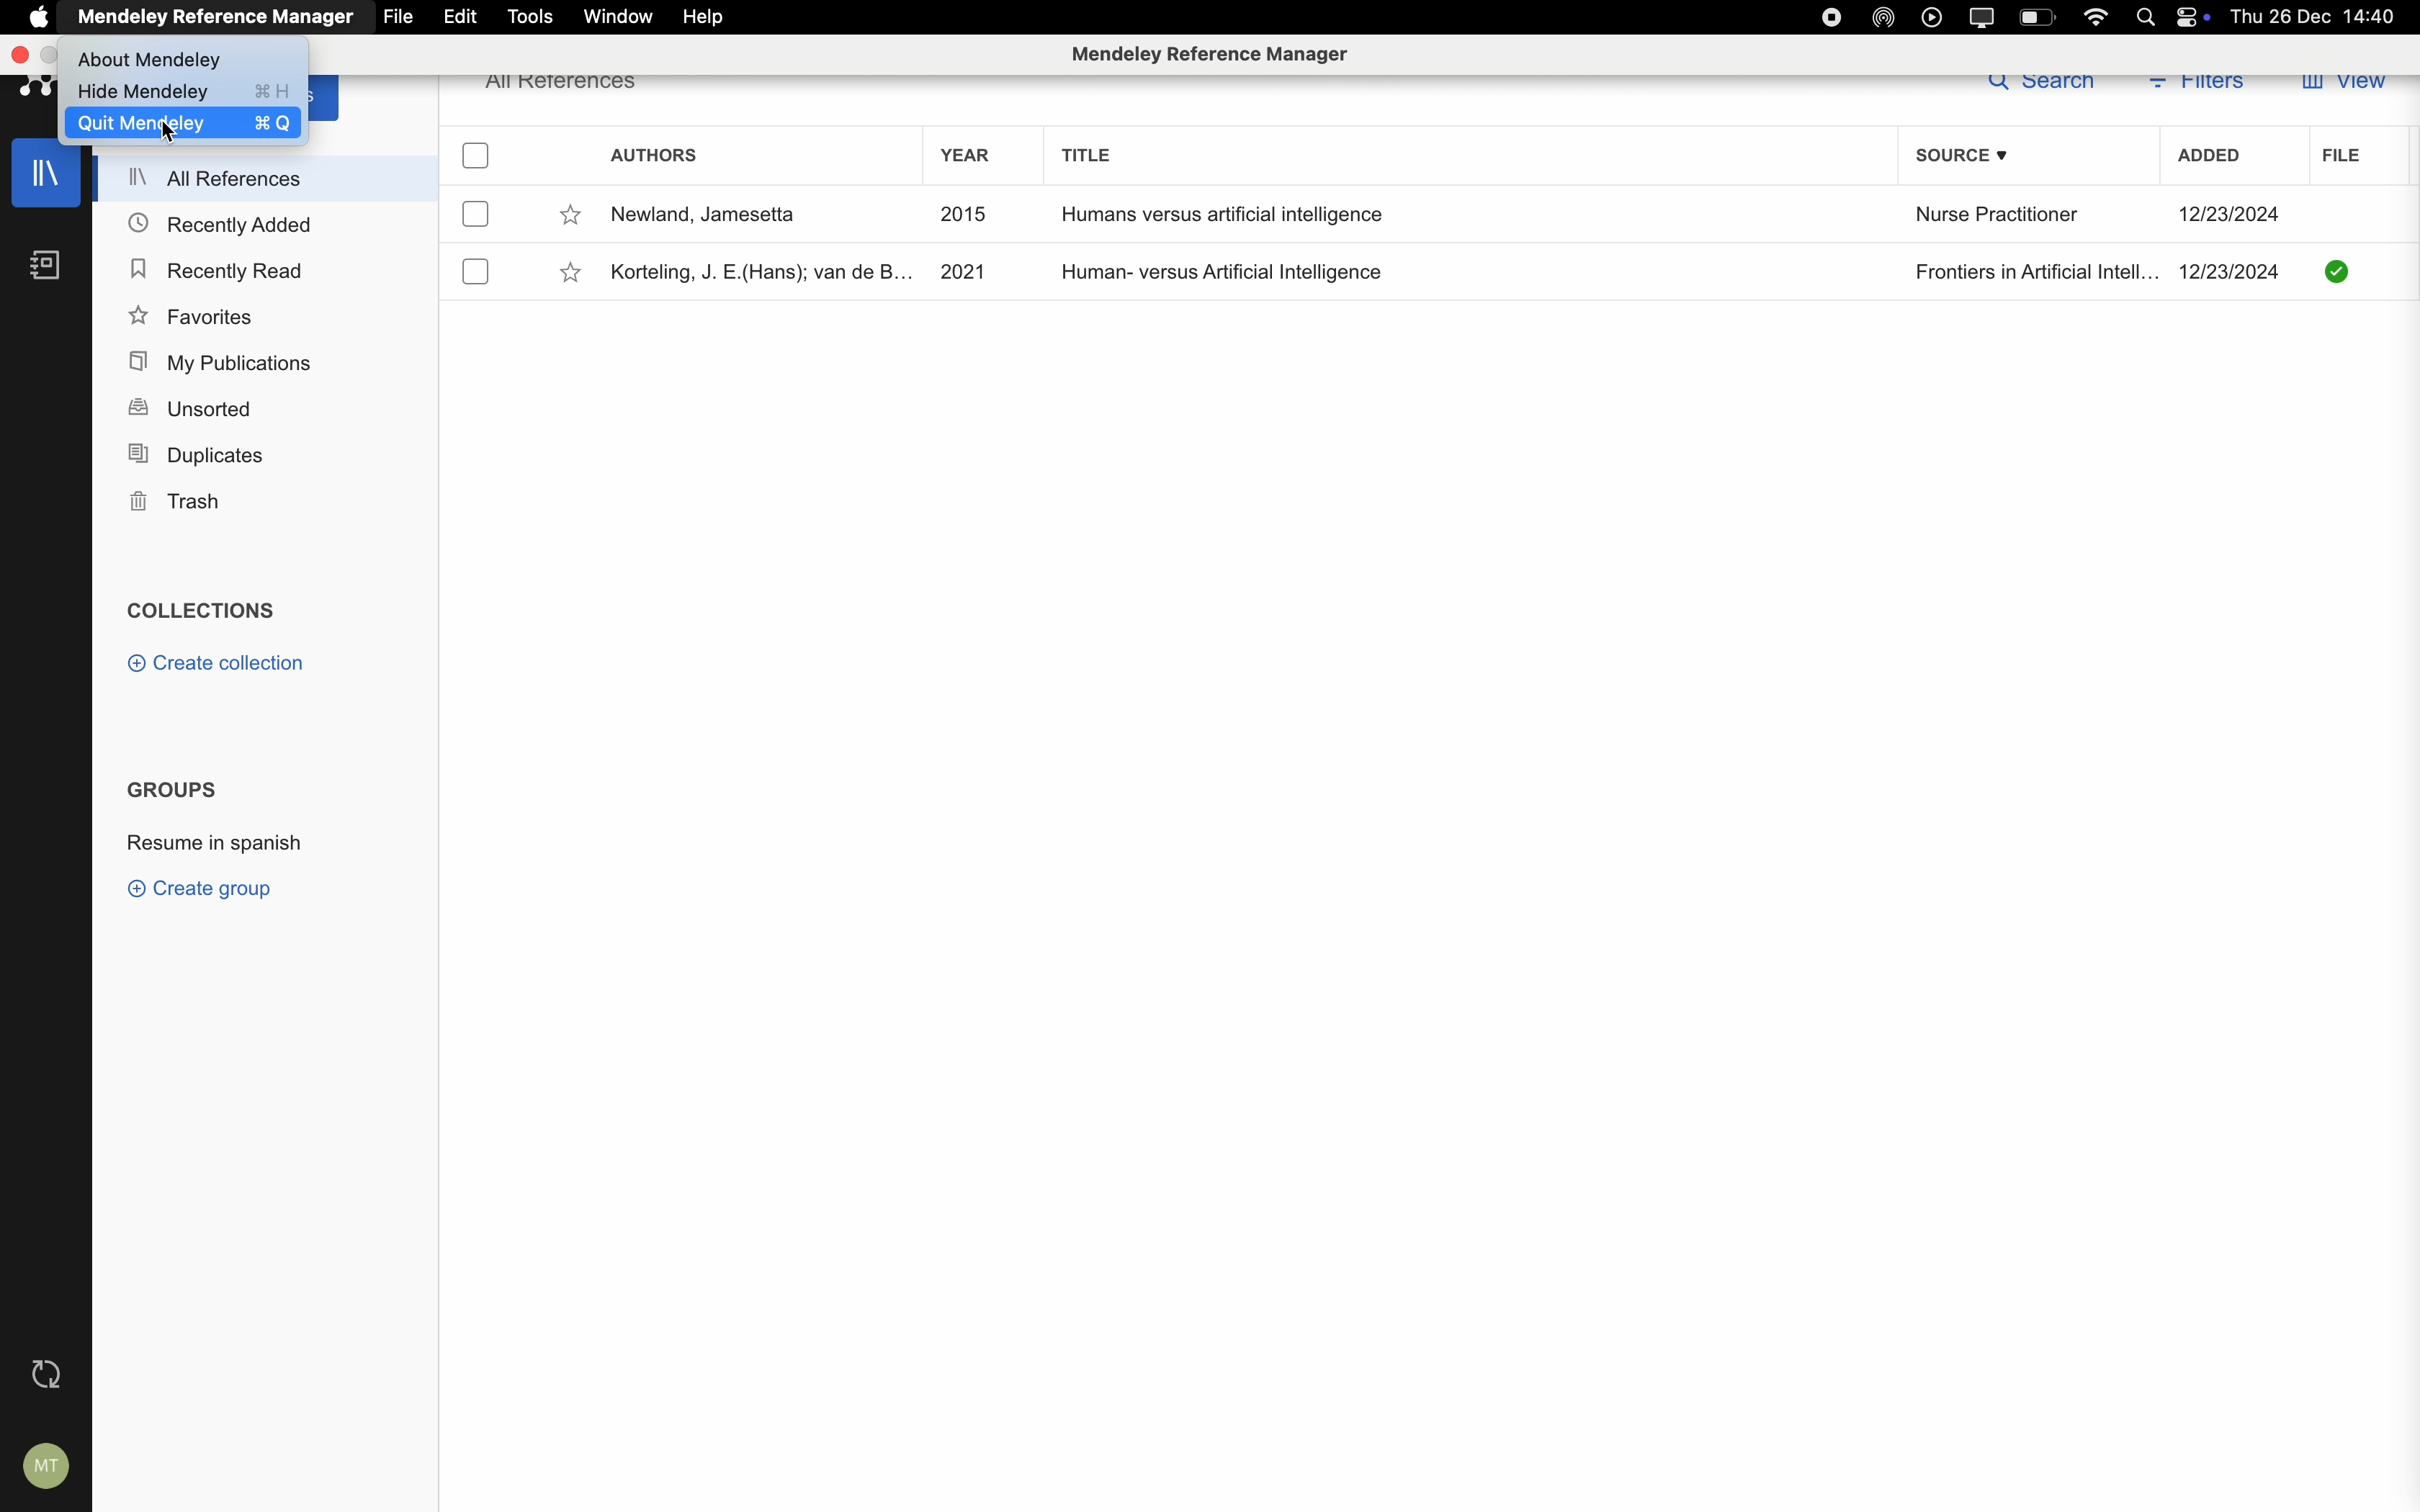 The image size is (2420, 1512). I want to click on close Mendeley, so click(18, 55).